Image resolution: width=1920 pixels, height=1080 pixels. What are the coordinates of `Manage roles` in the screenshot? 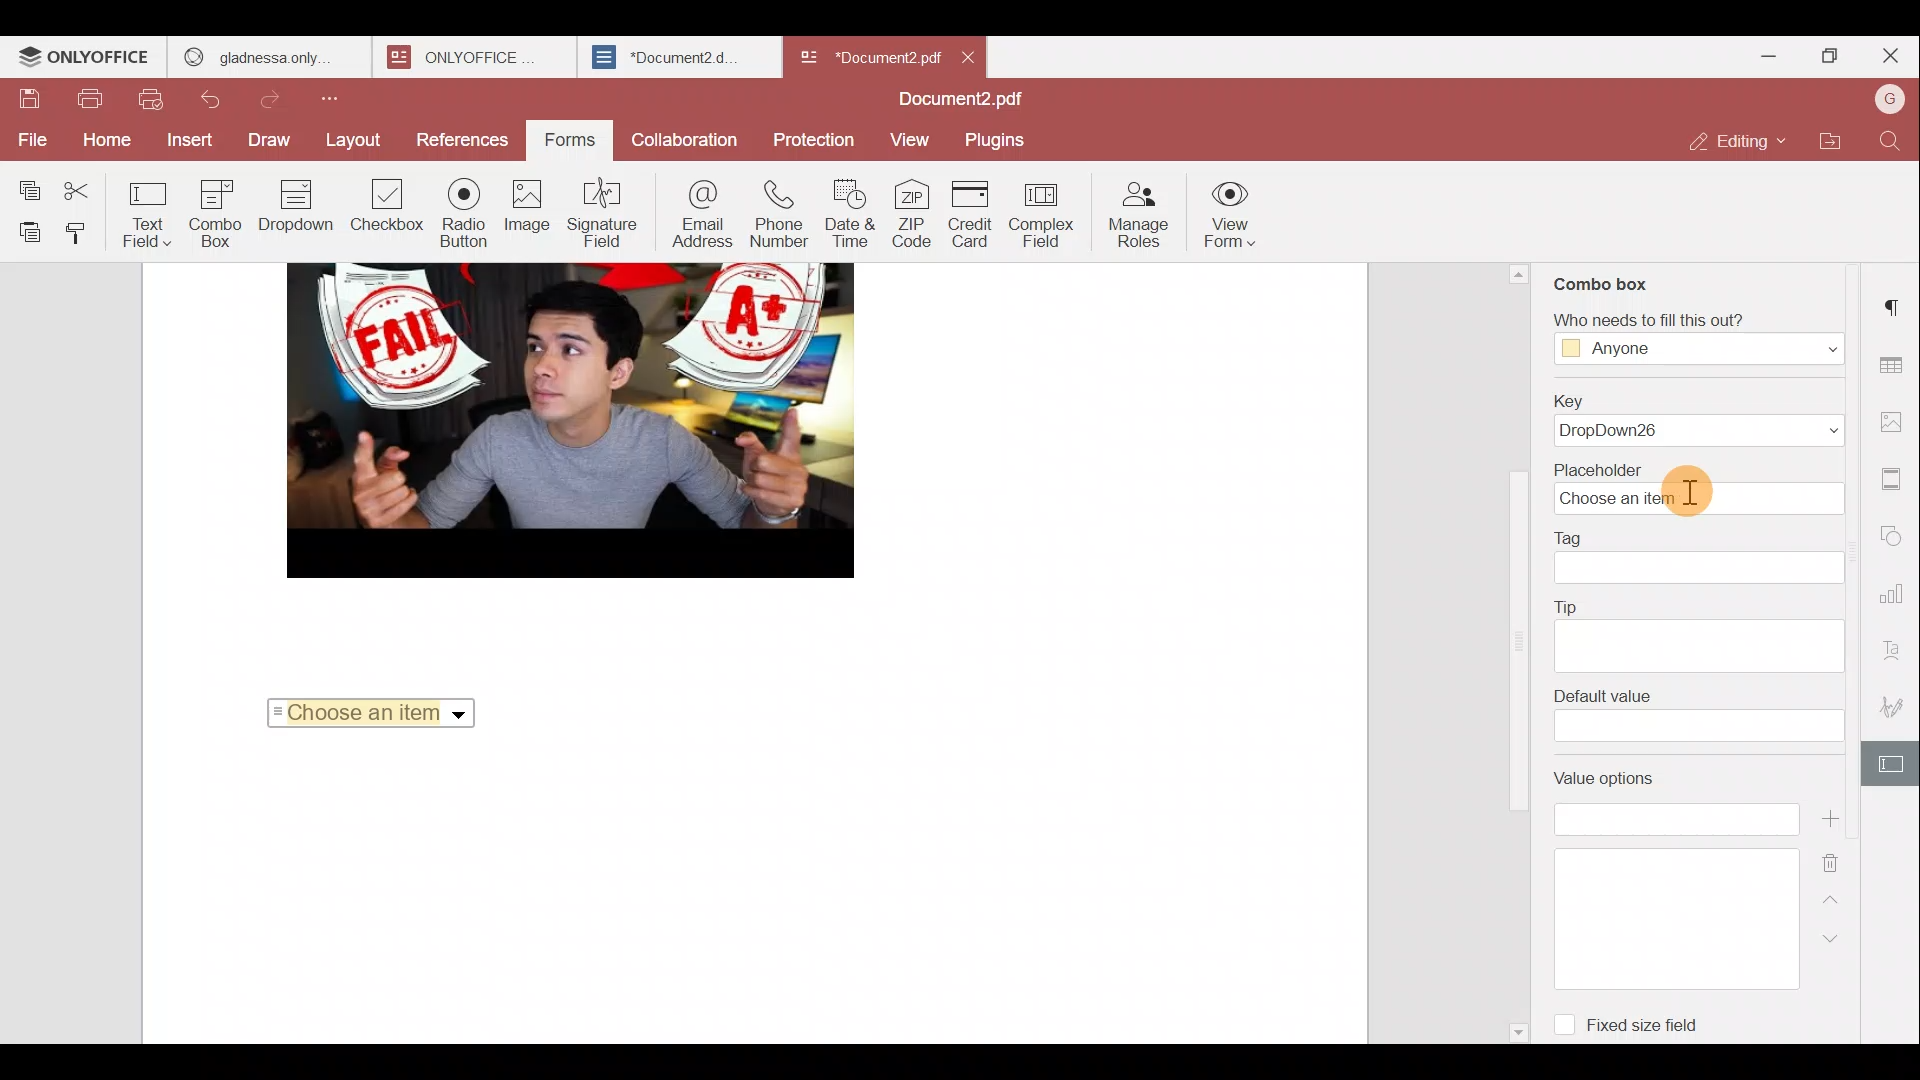 It's located at (1141, 213).